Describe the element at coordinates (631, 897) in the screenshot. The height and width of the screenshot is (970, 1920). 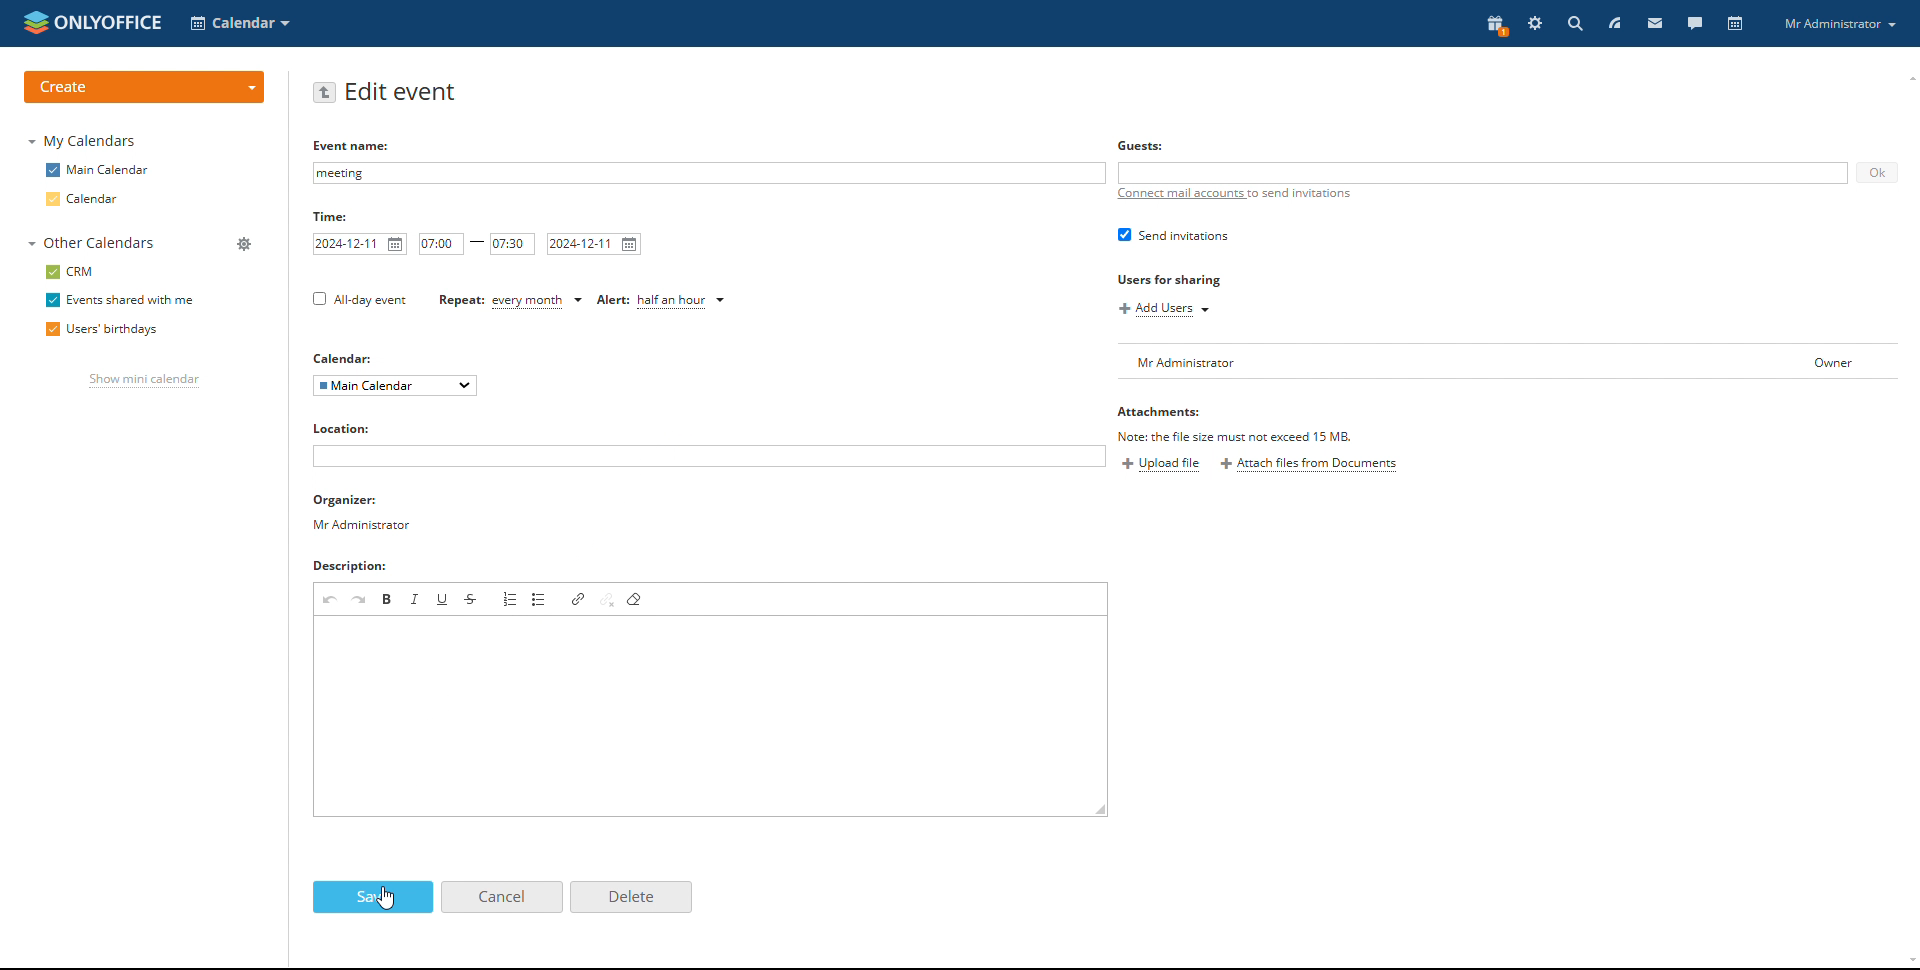
I see `delete` at that location.